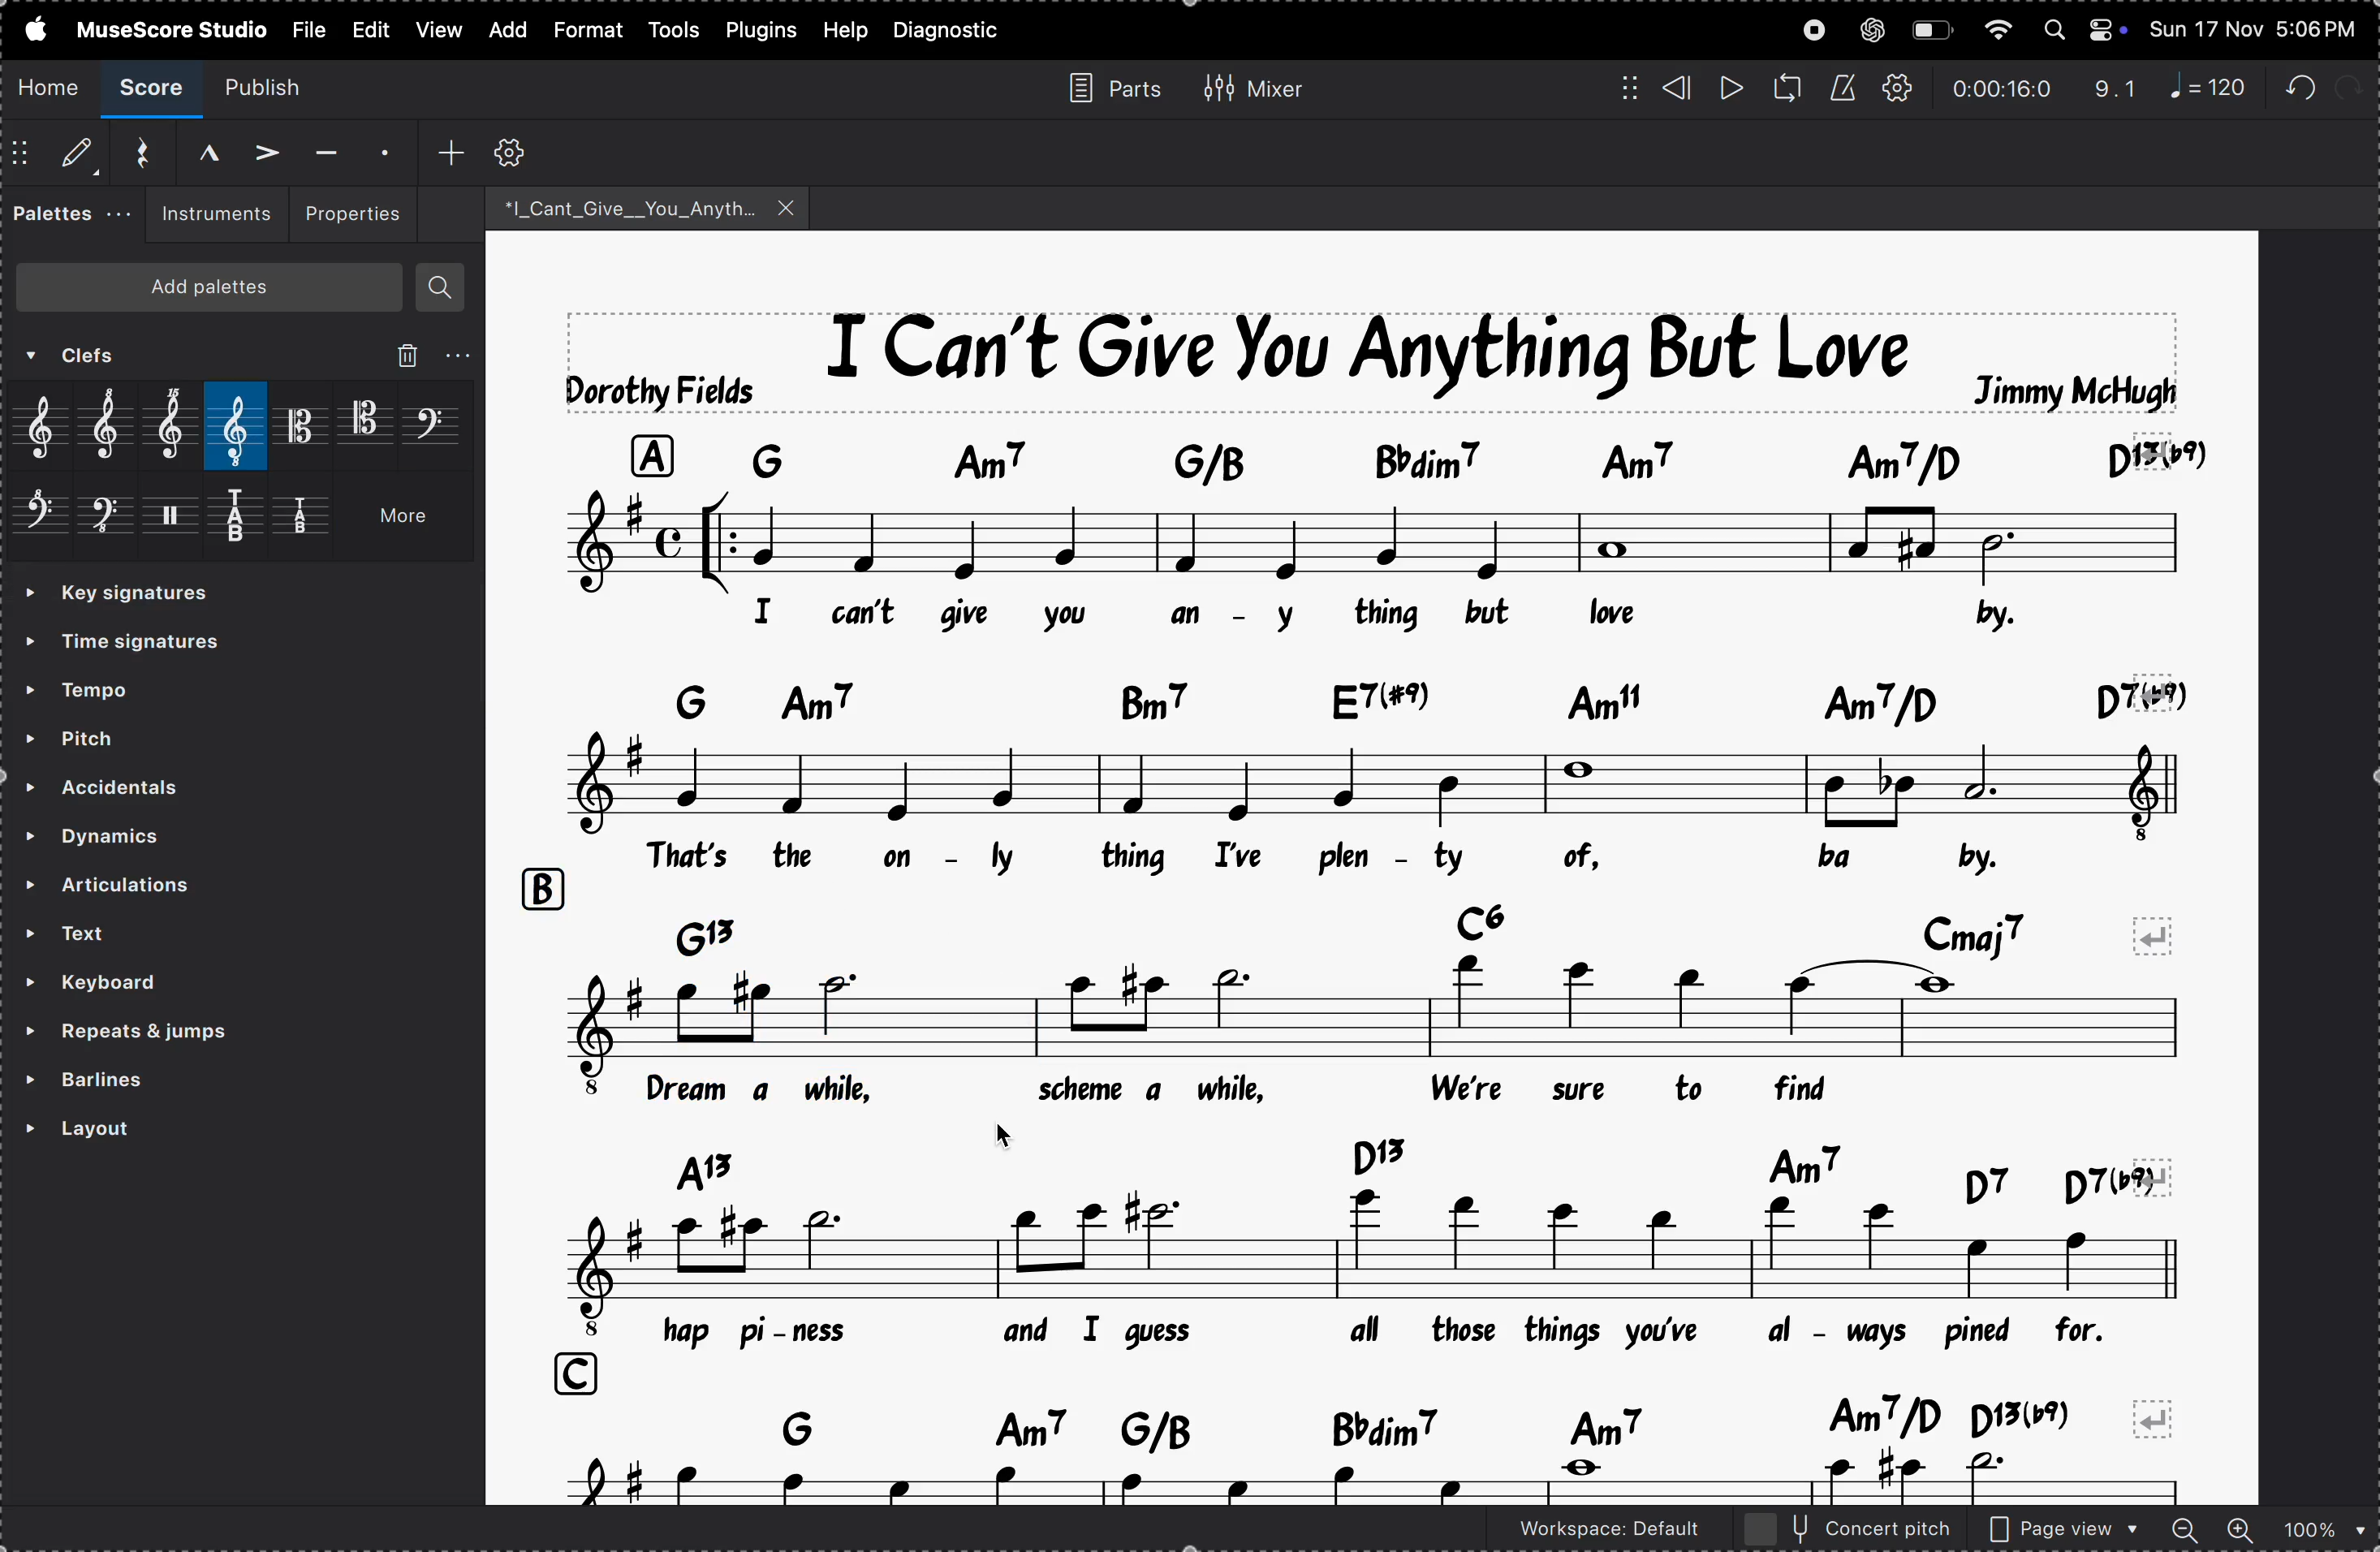 This screenshot has width=2380, height=1552. Describe the element at coordinates (183, 1032) in the screenshot. I see `repeats and jumps` at that location.